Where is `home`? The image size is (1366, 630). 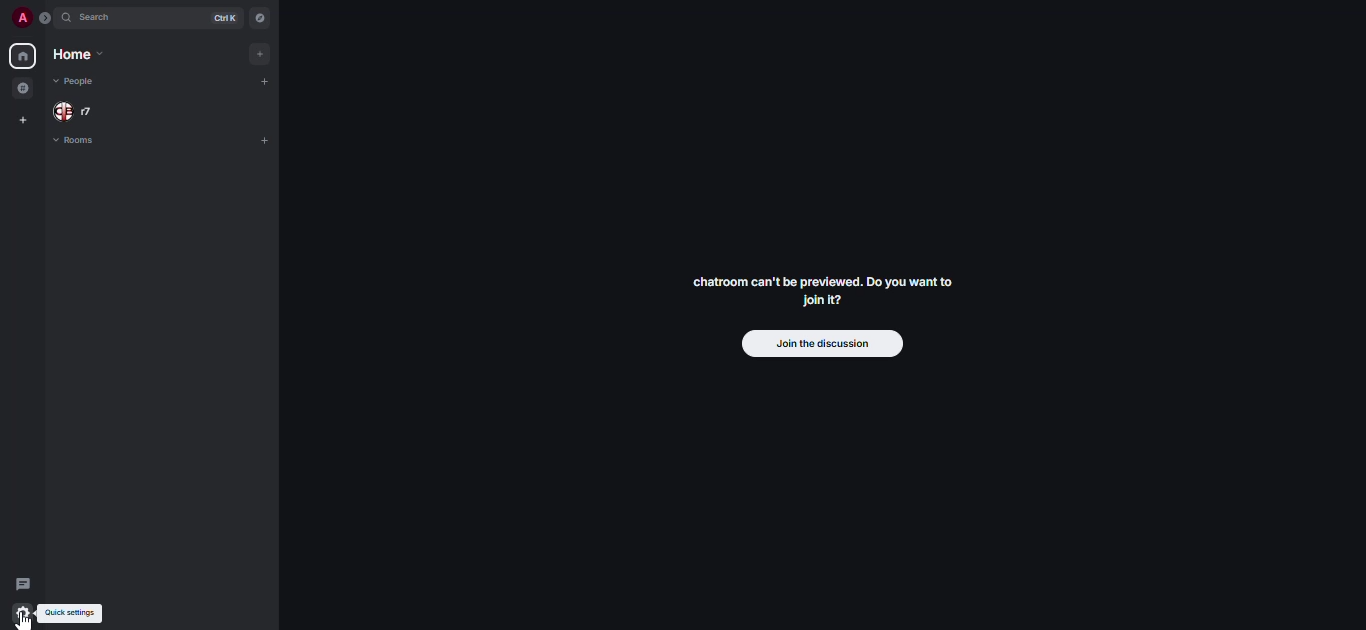
home is located at coordinates (79, 55).